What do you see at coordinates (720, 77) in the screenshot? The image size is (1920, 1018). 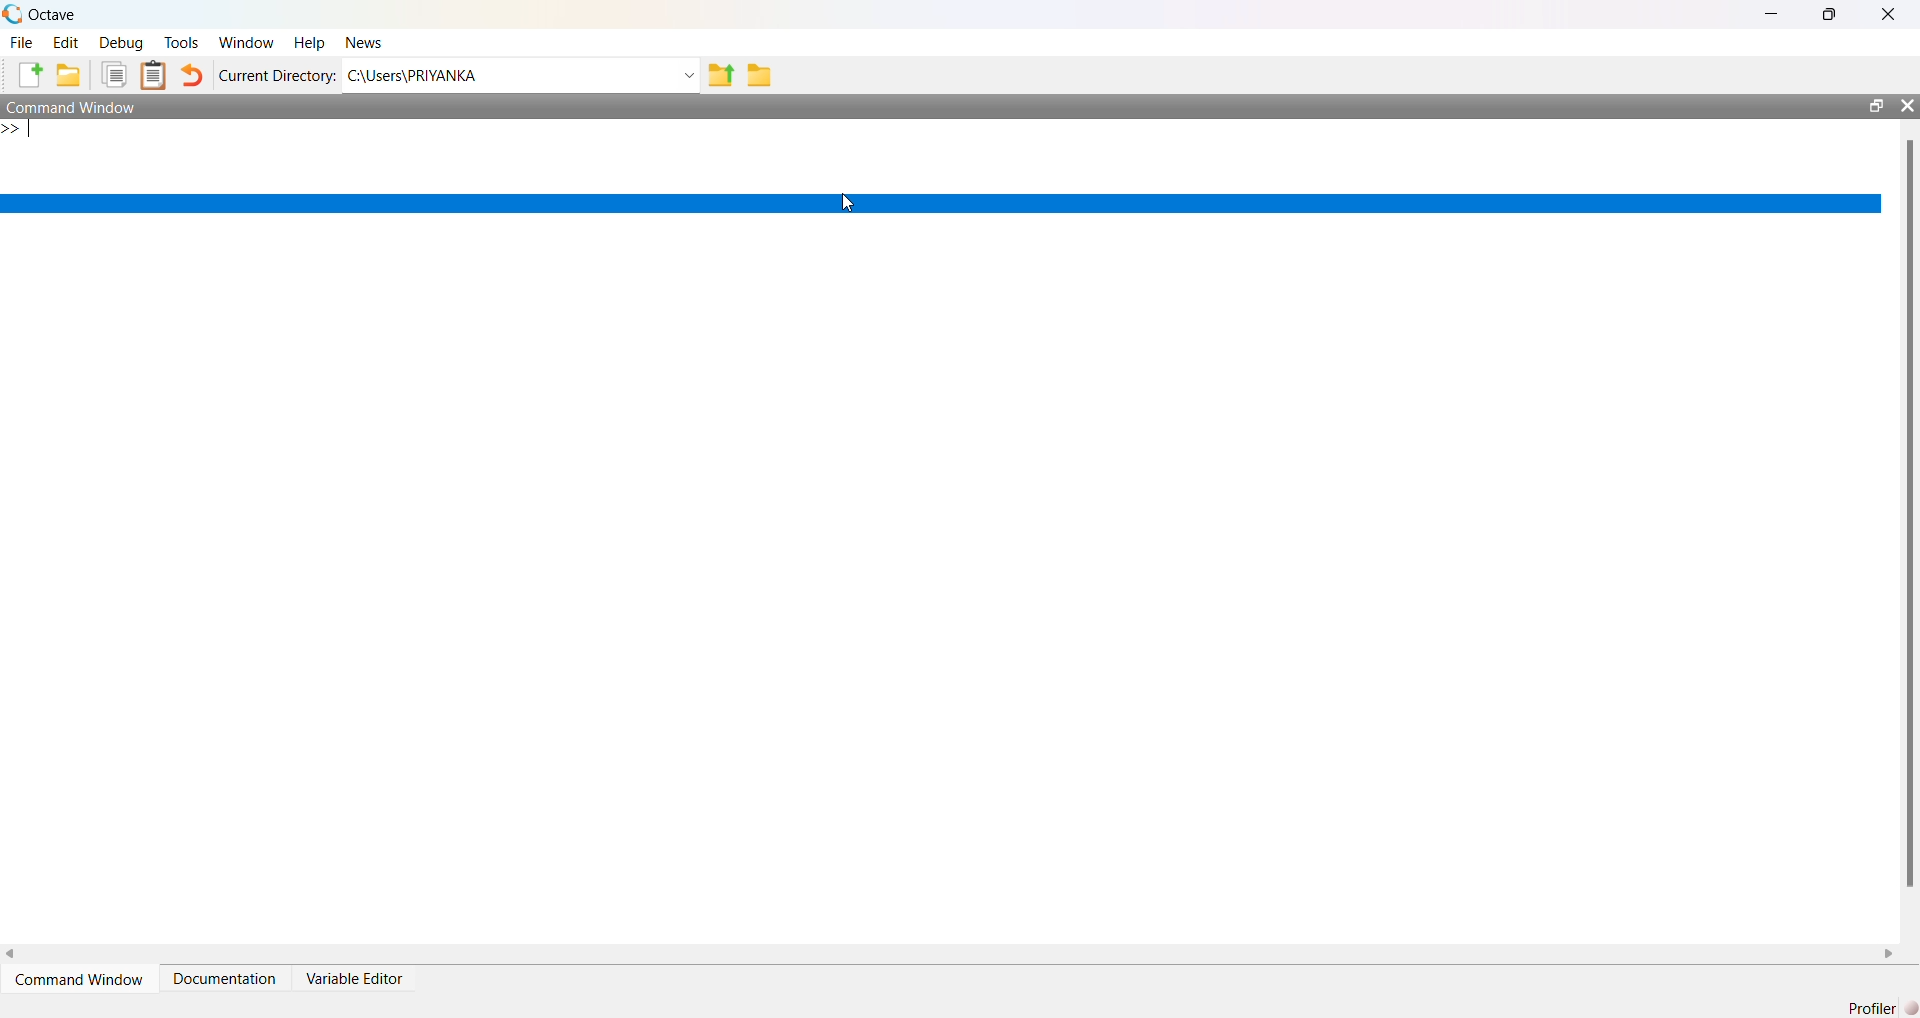 I see `previous folder` at bounding box center [720, 77].